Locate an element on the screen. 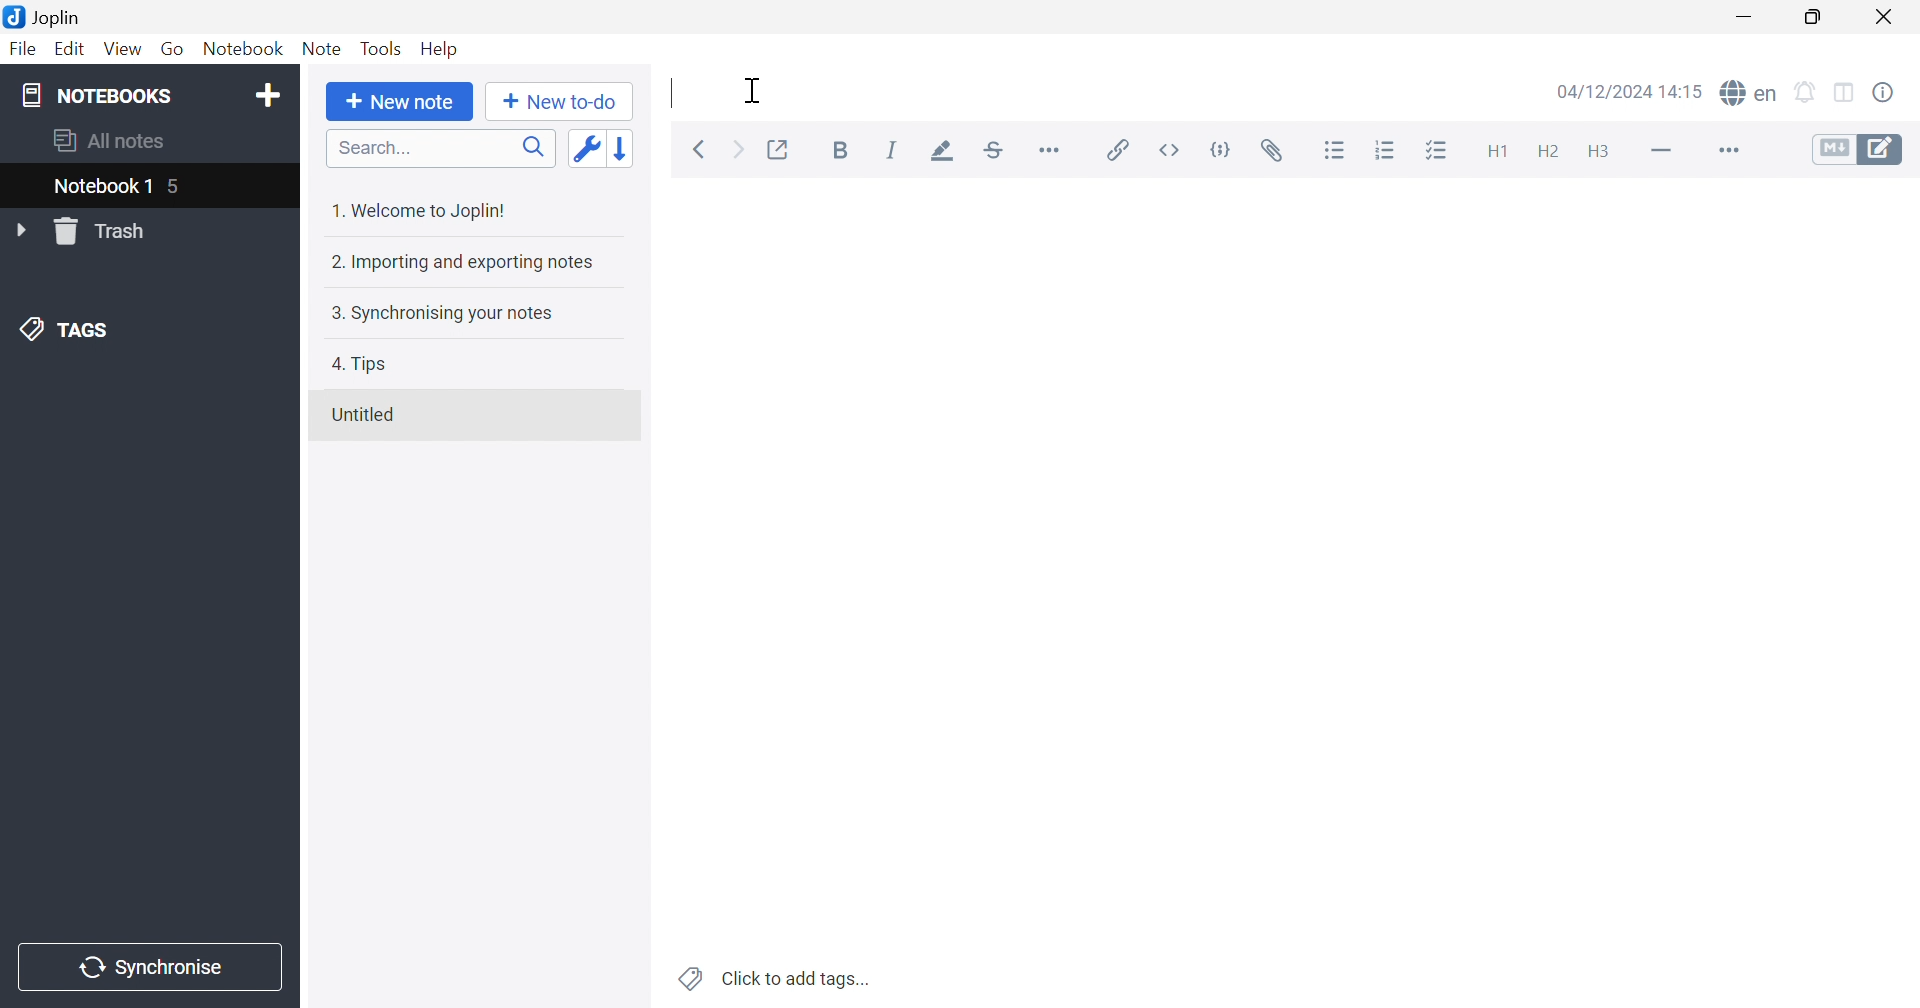  More... is located at coordinates (1726, 152).